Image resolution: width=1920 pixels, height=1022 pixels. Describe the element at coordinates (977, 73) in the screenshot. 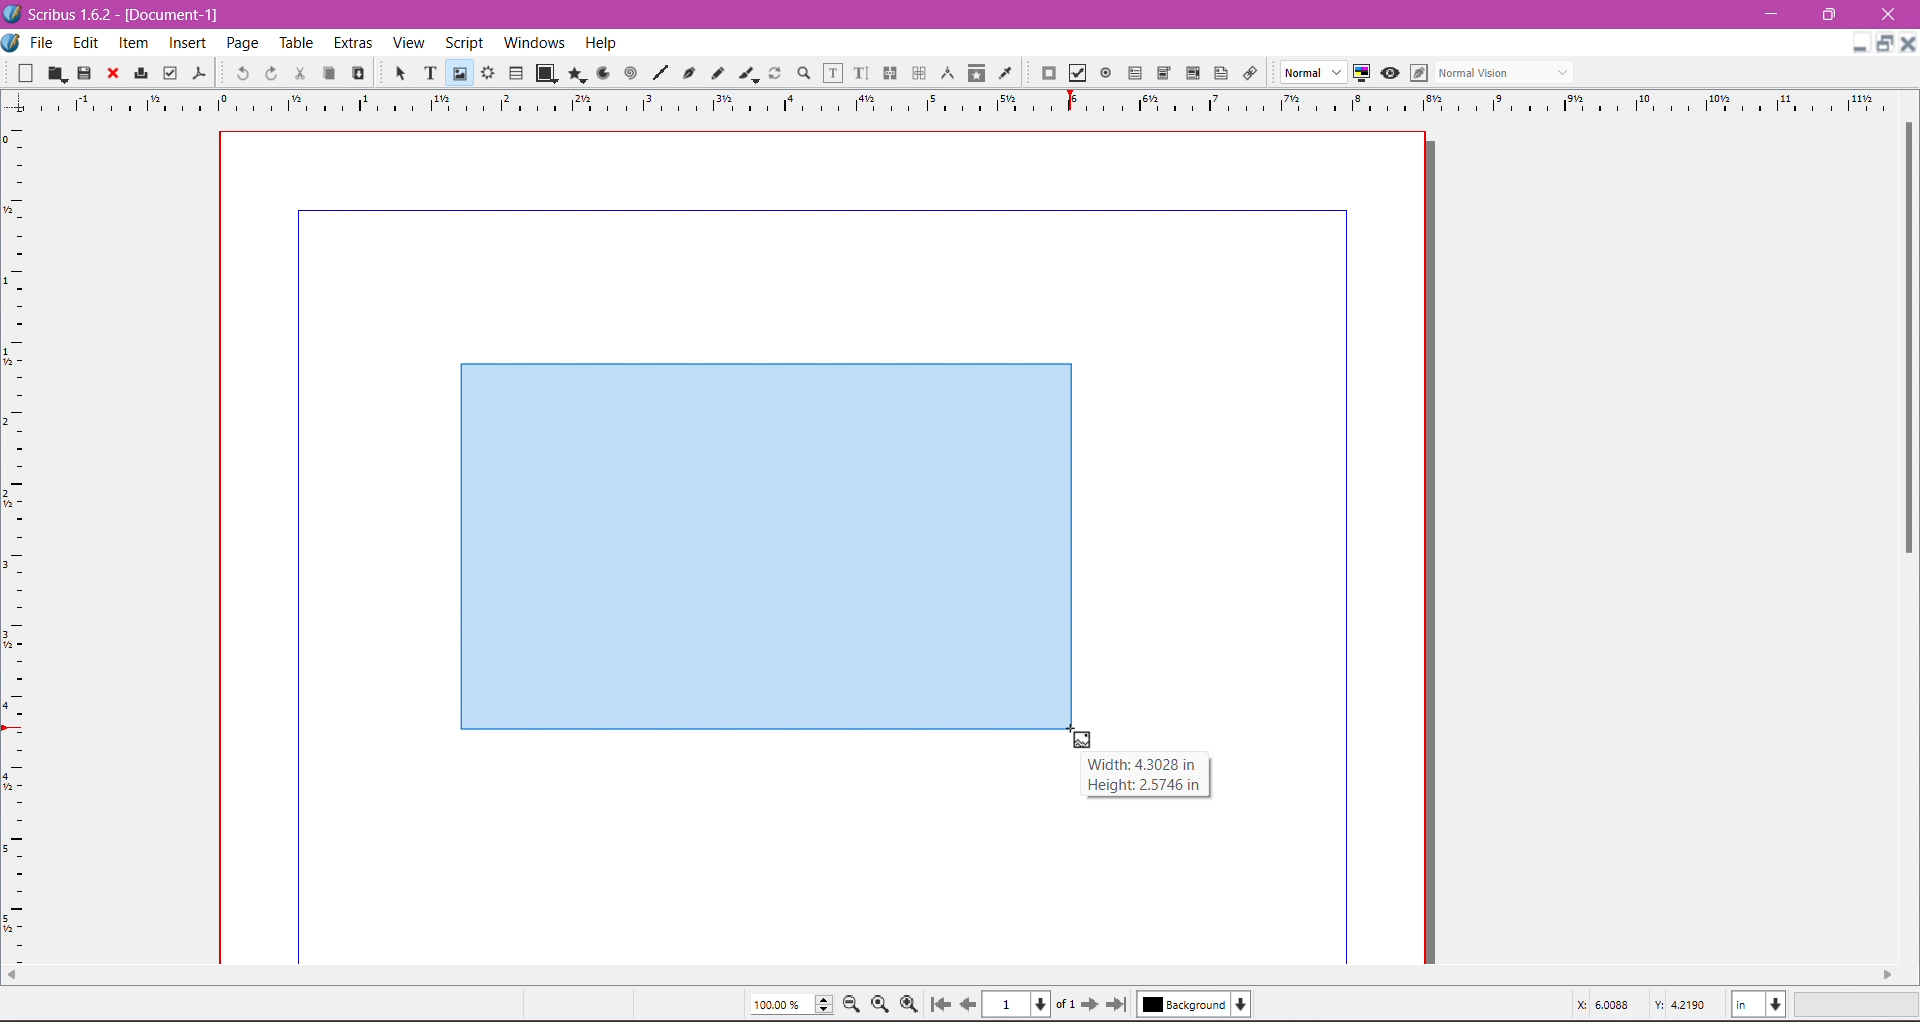

I see `Copy Item Properties` at that location.